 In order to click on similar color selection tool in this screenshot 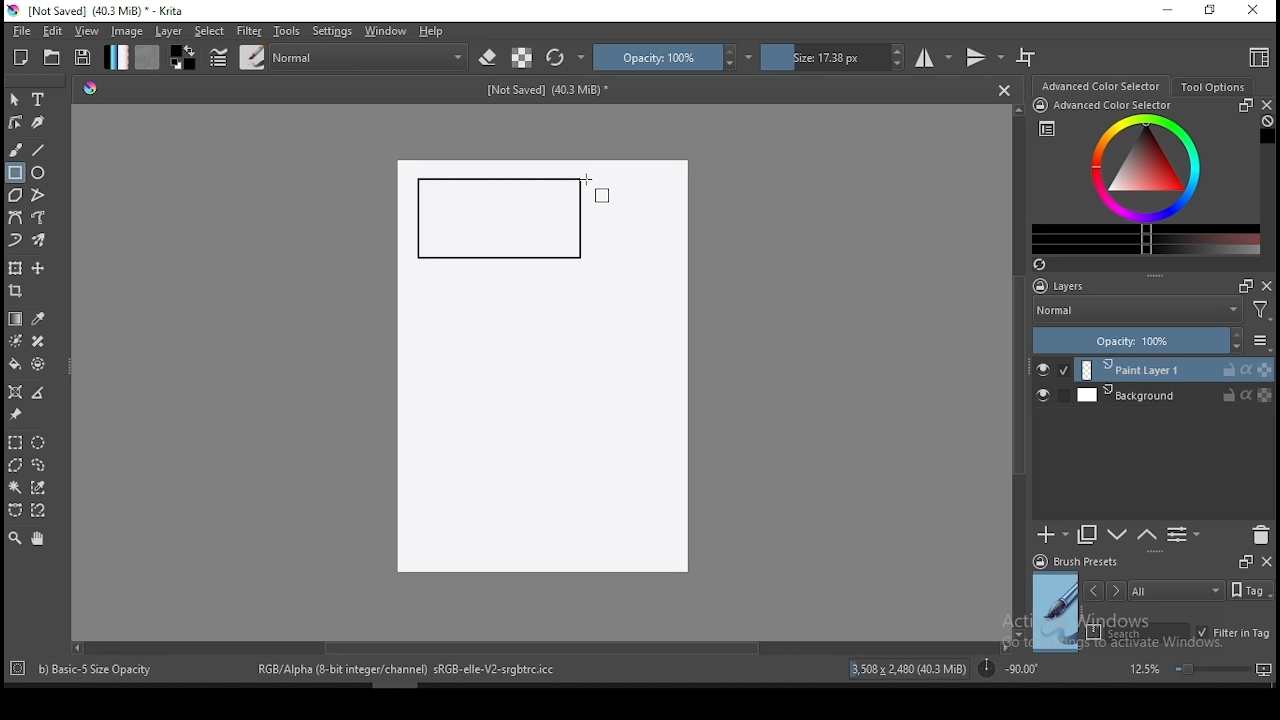, I will do `click(41, 487)`.